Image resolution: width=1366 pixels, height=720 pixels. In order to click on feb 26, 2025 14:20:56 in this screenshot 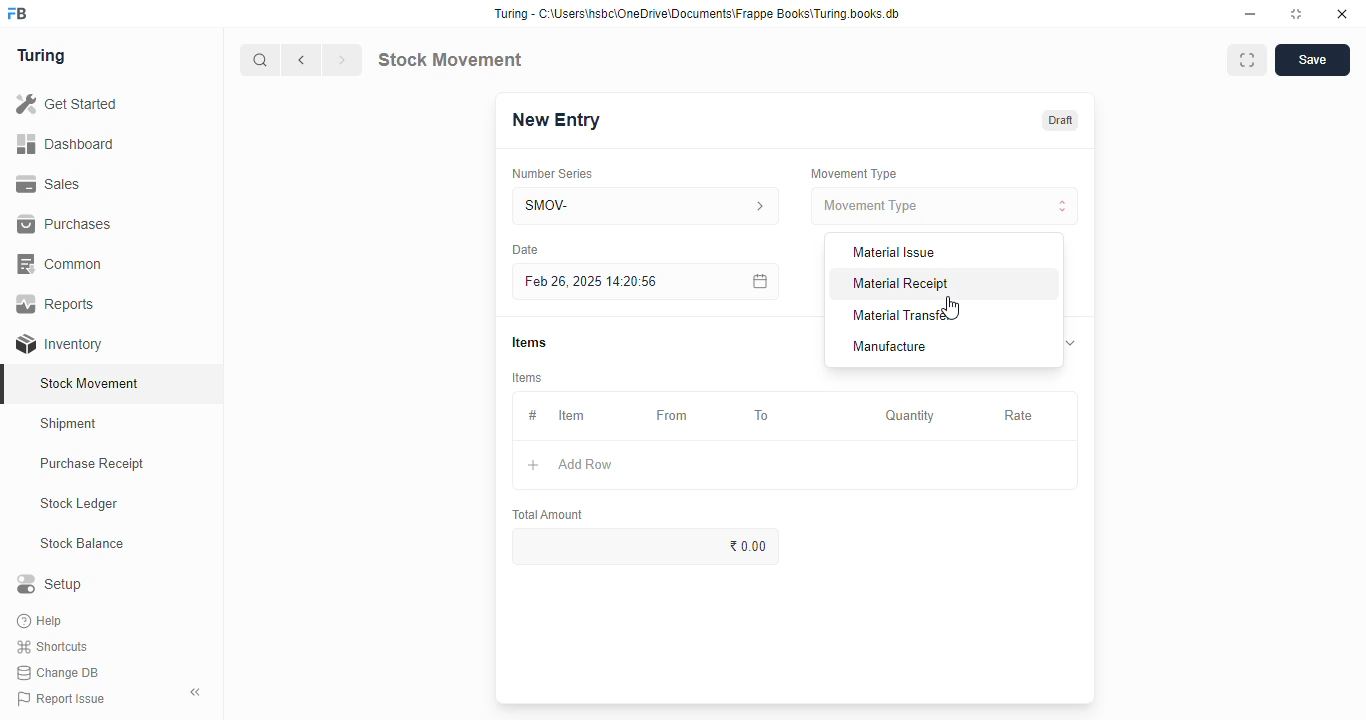, I will do `click(595, 282)`.